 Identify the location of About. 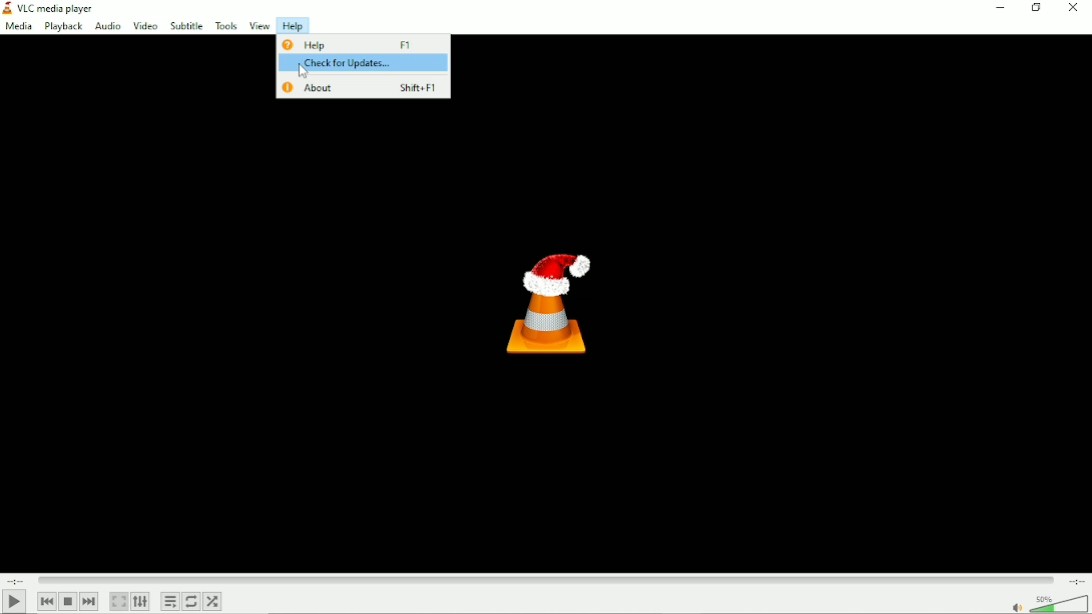
(359, 88).